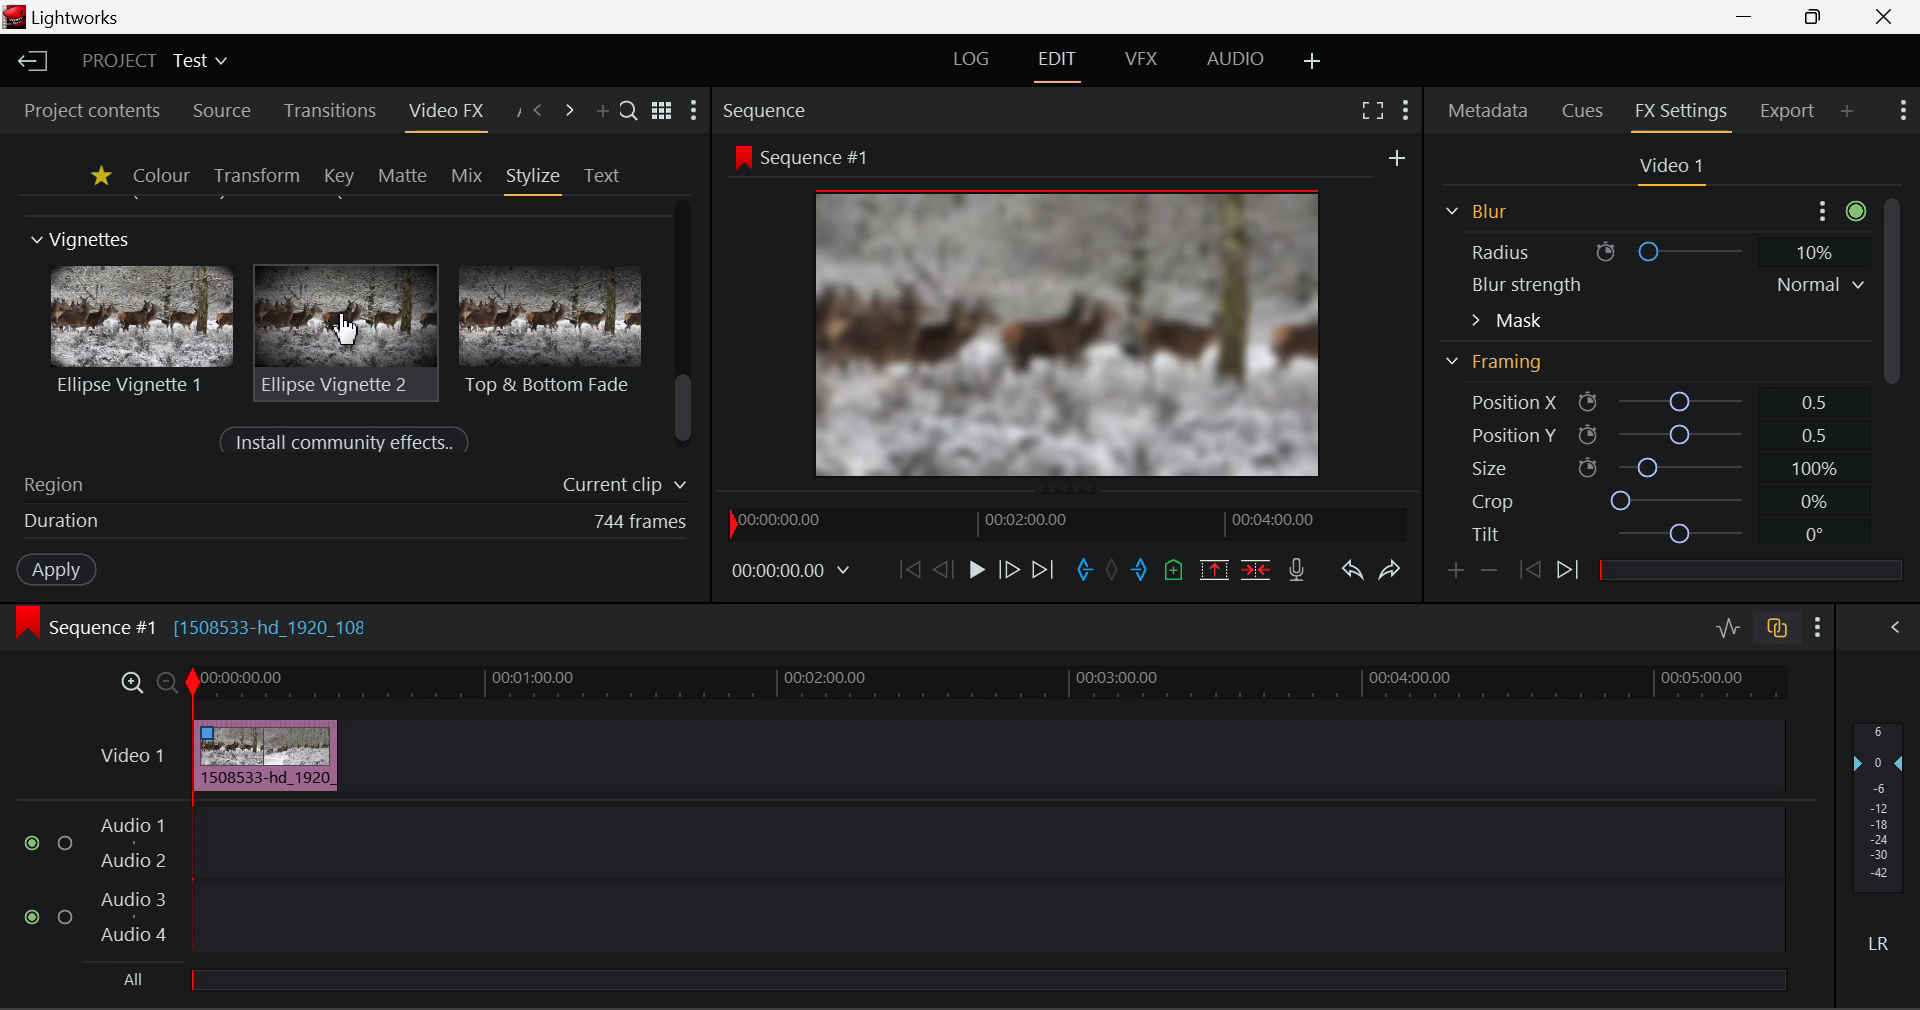 The width and height of the screenshot is (1920, 1010). What do you see at coordinates (1216, 568) in the screenshot?
I see `Remove Marked Section` at bounding box center [1216, 568].